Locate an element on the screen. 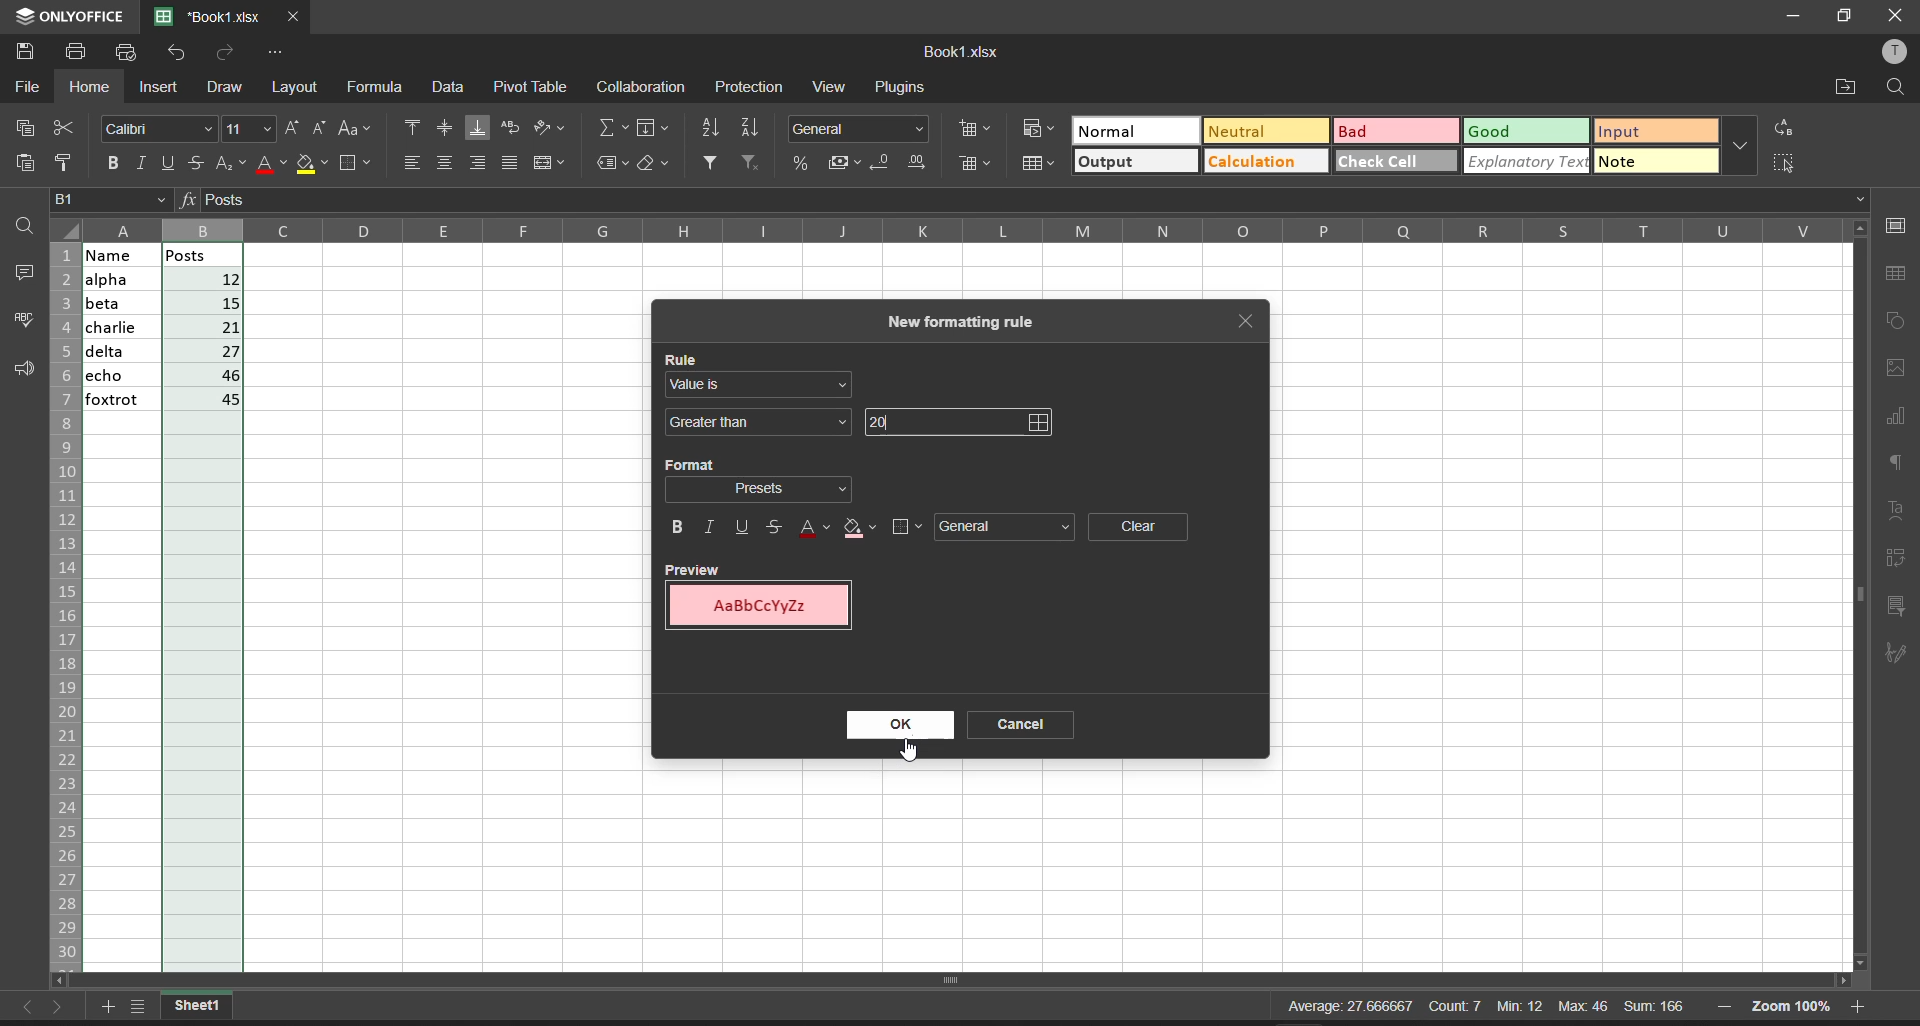  font color is located at coordinates (268, 166).